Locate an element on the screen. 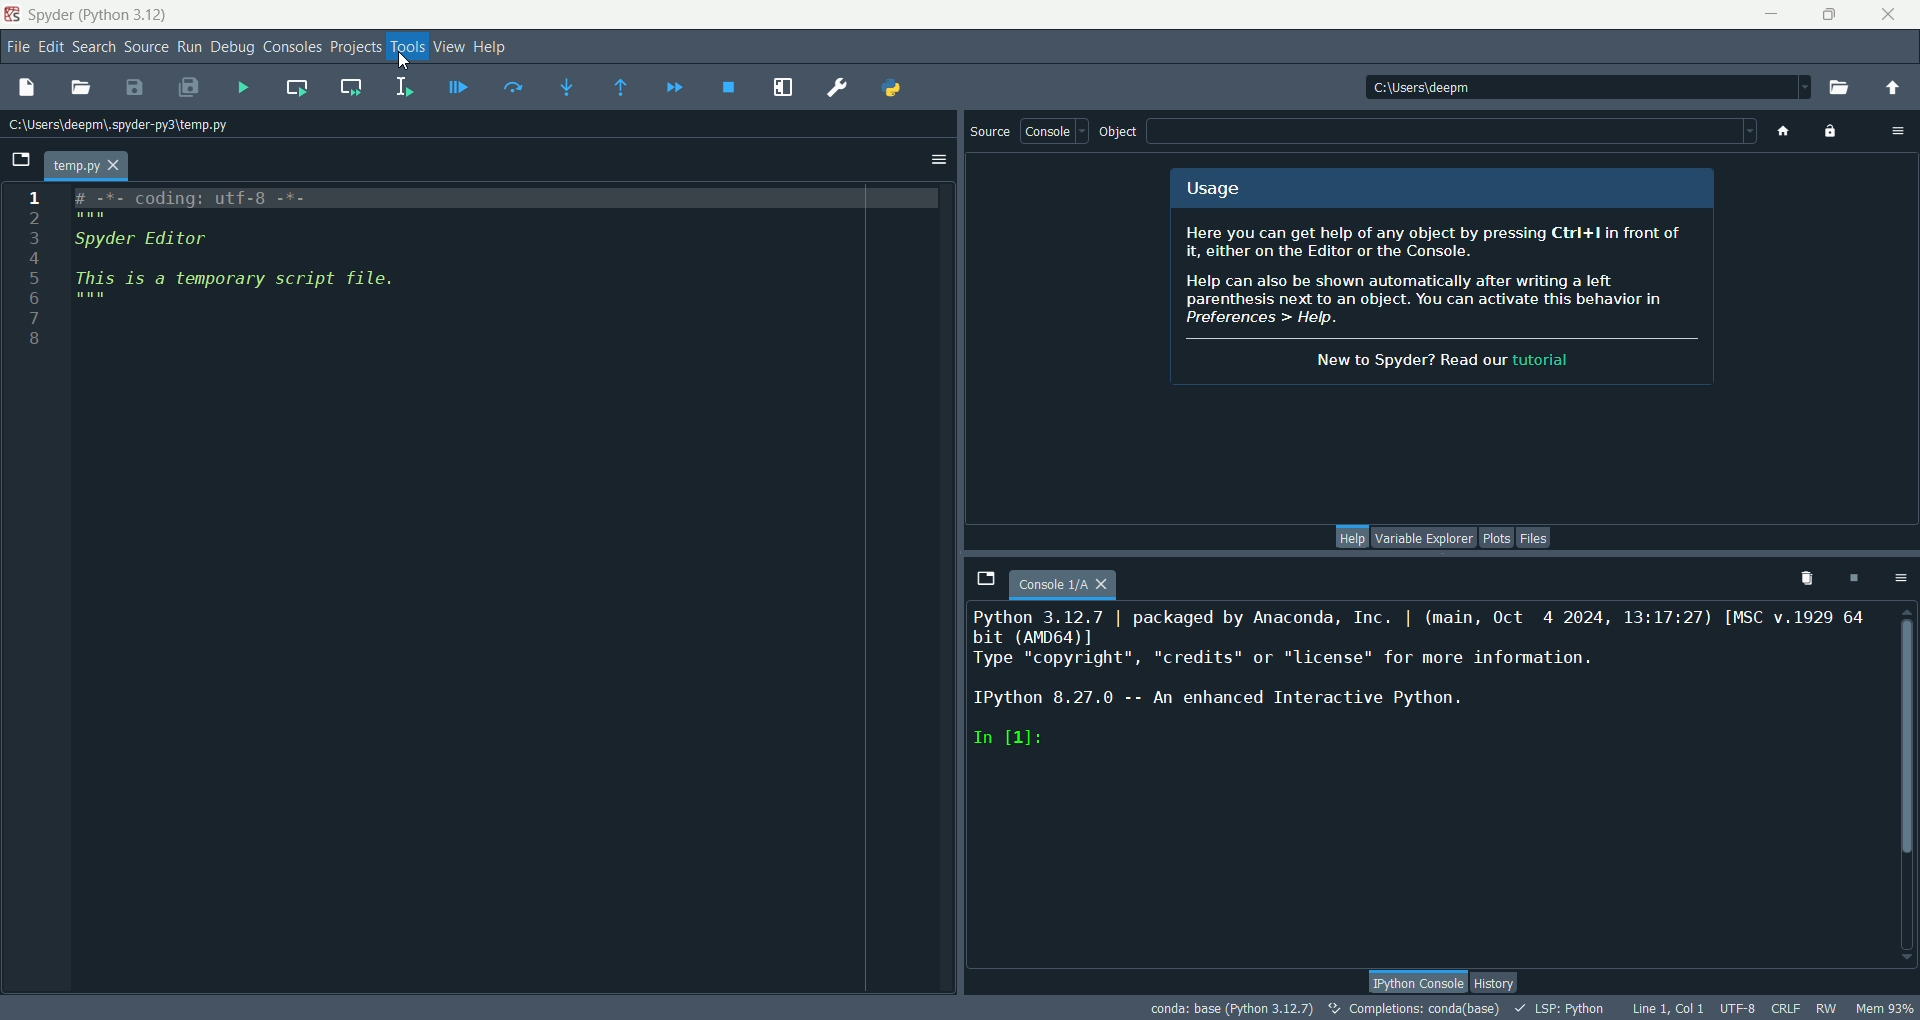 Image resolution: width=1920 pixels, height=1020 pixels. run current line is located at coordinates (511, 90).